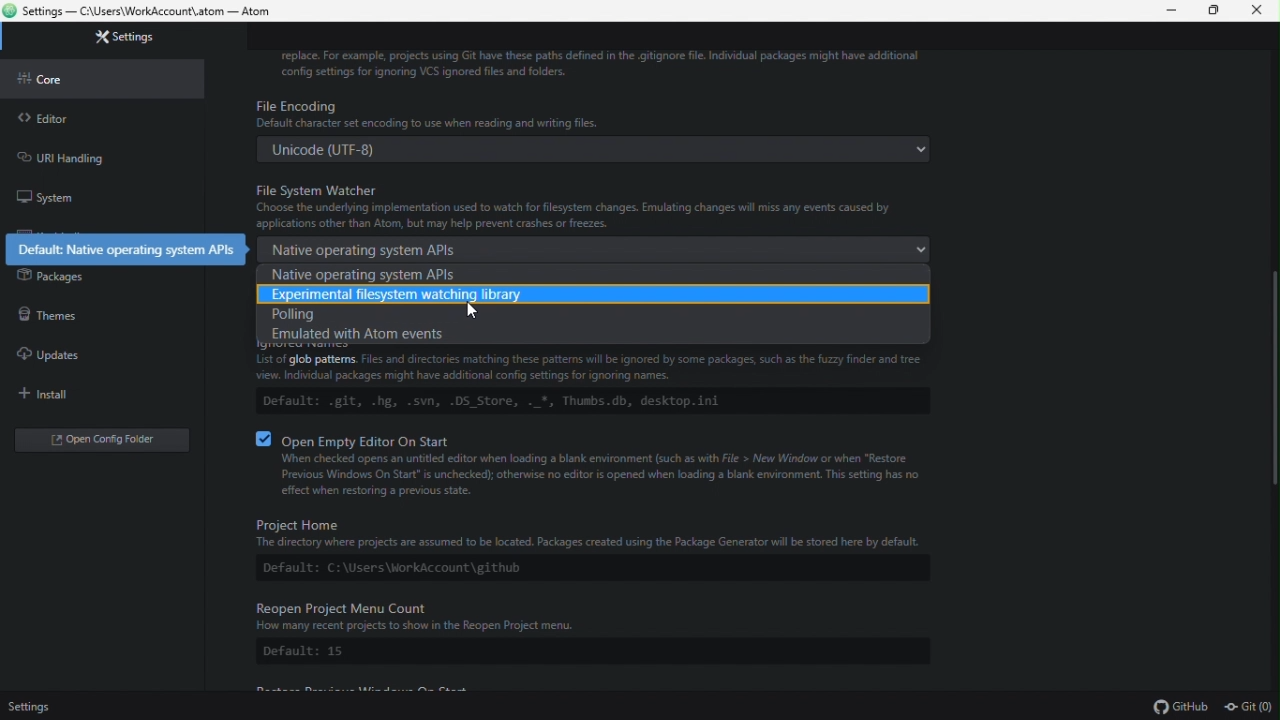  I want to click on File system watcher , so click(595, 203).